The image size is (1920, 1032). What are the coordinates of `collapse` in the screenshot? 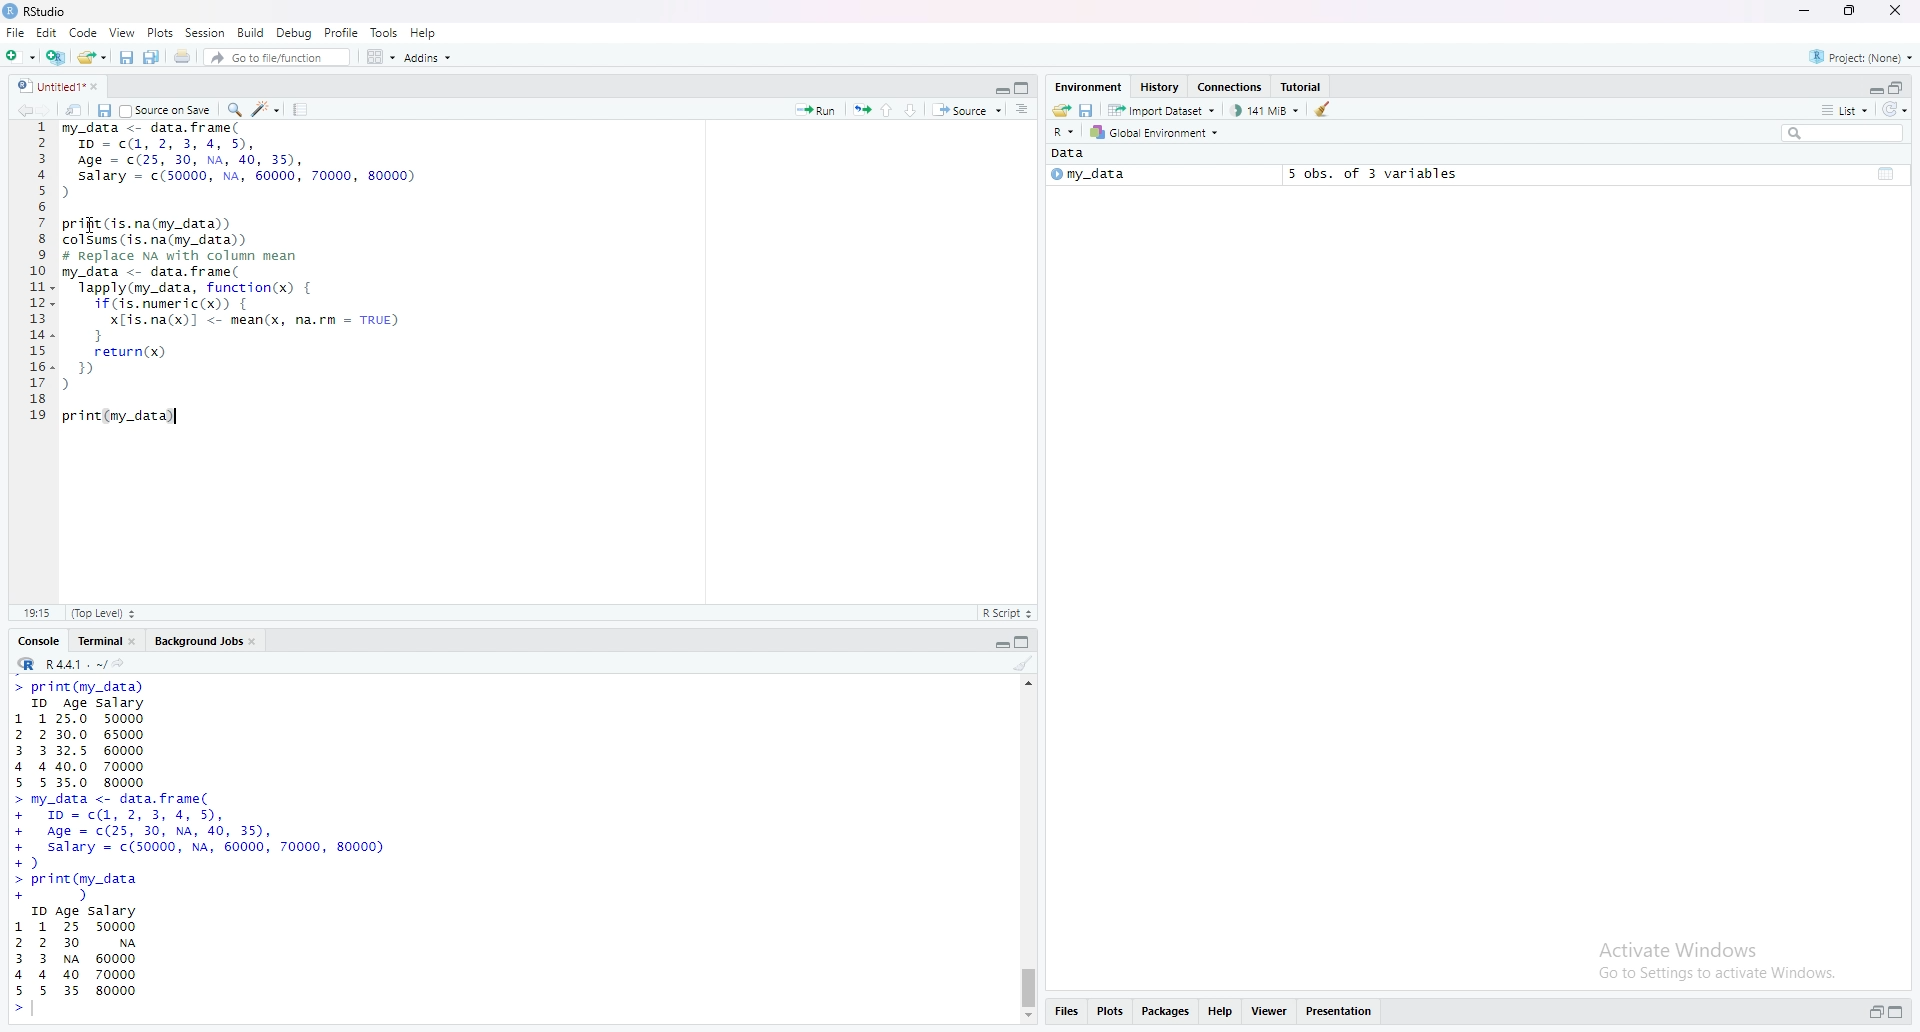 It's located at (1901, 1013).